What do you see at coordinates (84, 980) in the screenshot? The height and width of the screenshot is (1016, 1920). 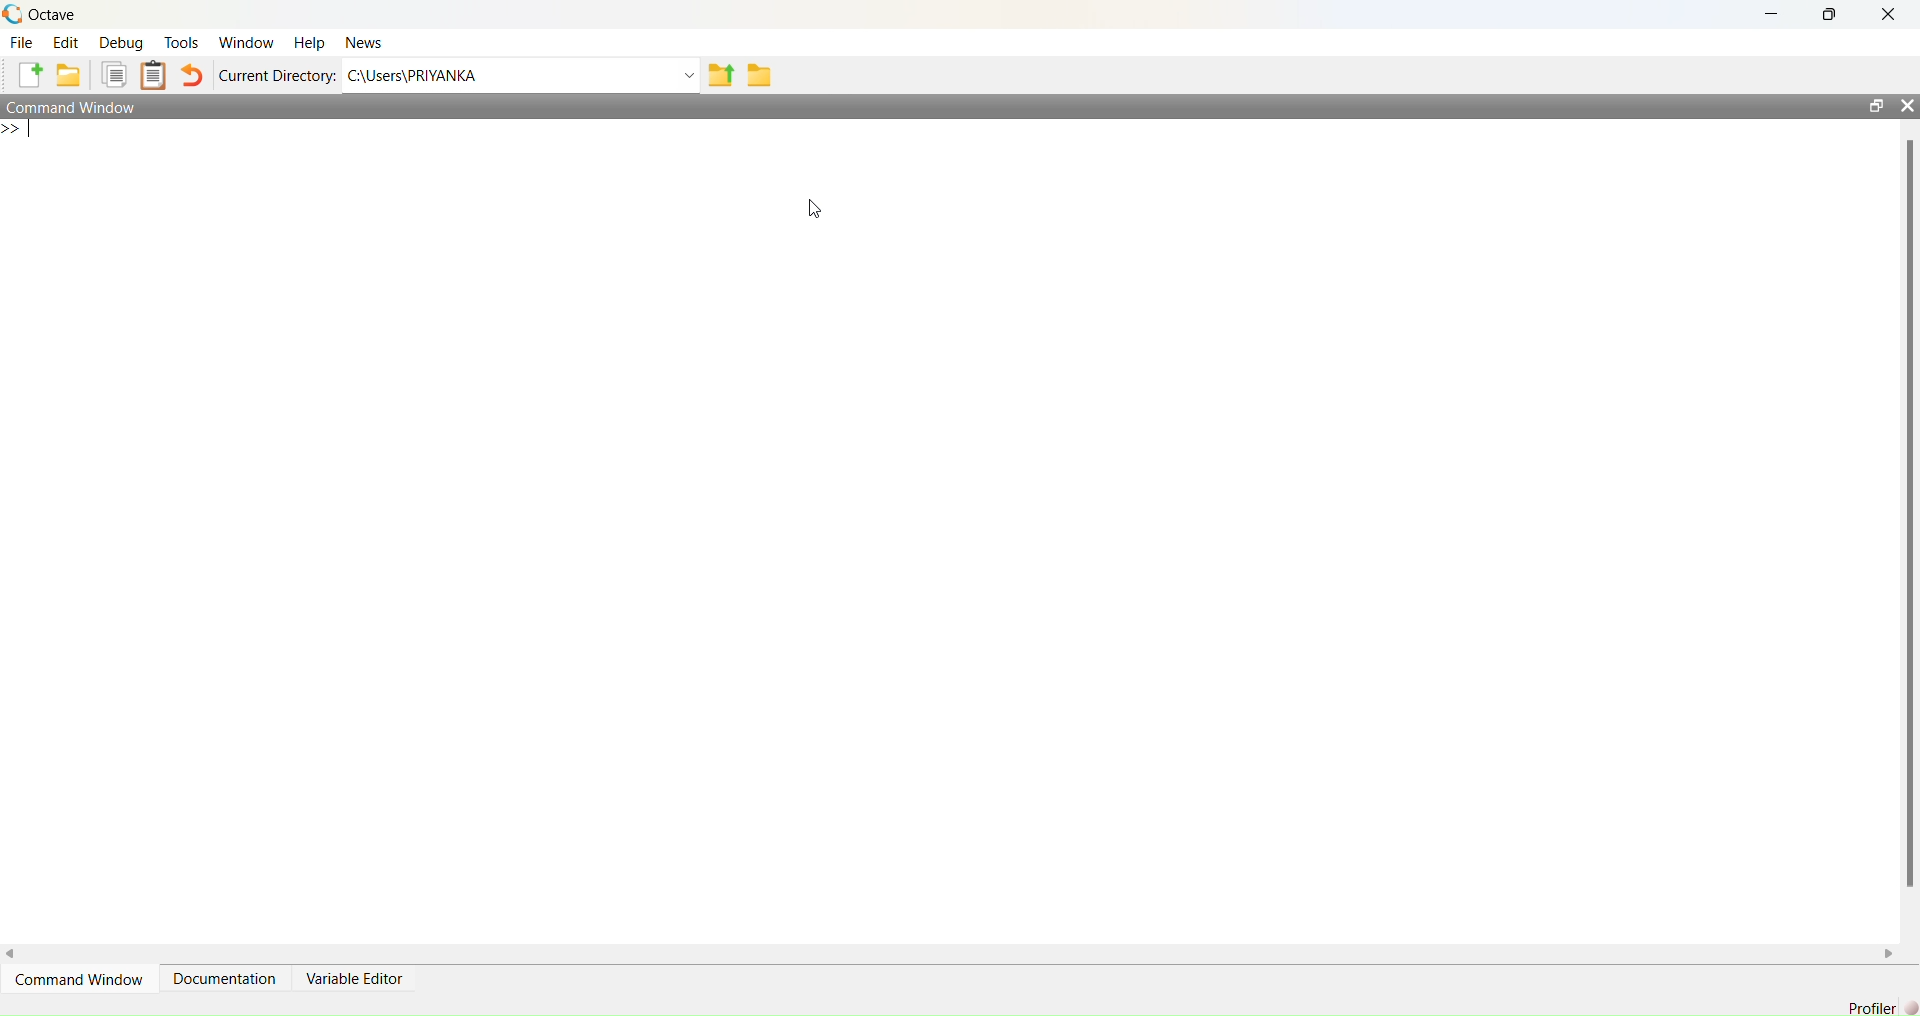 I see `Command Window` at bounding box center [84, 980].